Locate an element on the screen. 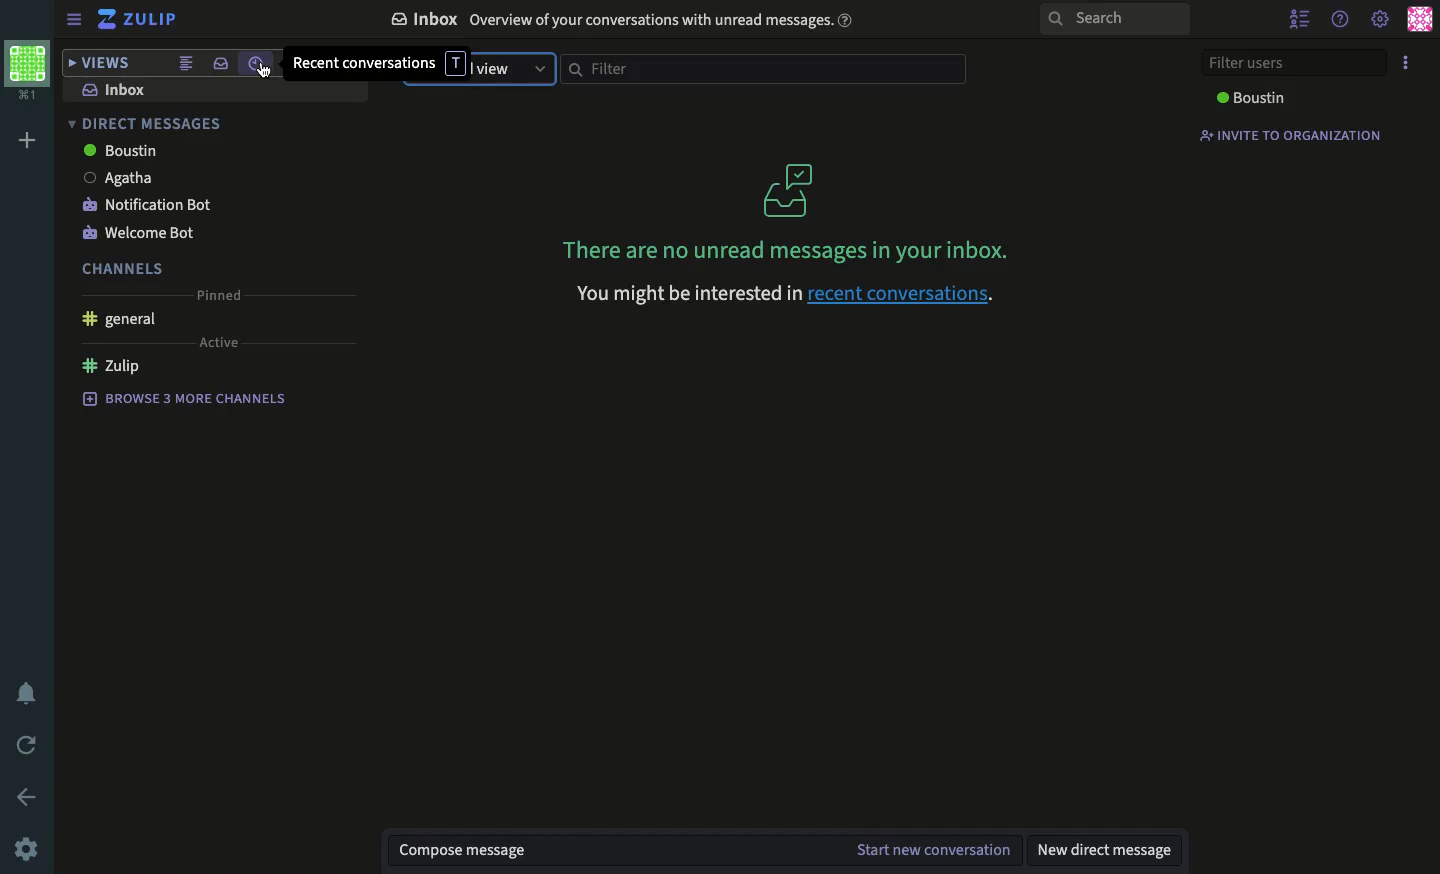 Image resolution: width=1440 pixels, height=874 pixels. channels is located at coordinates (114, 267).